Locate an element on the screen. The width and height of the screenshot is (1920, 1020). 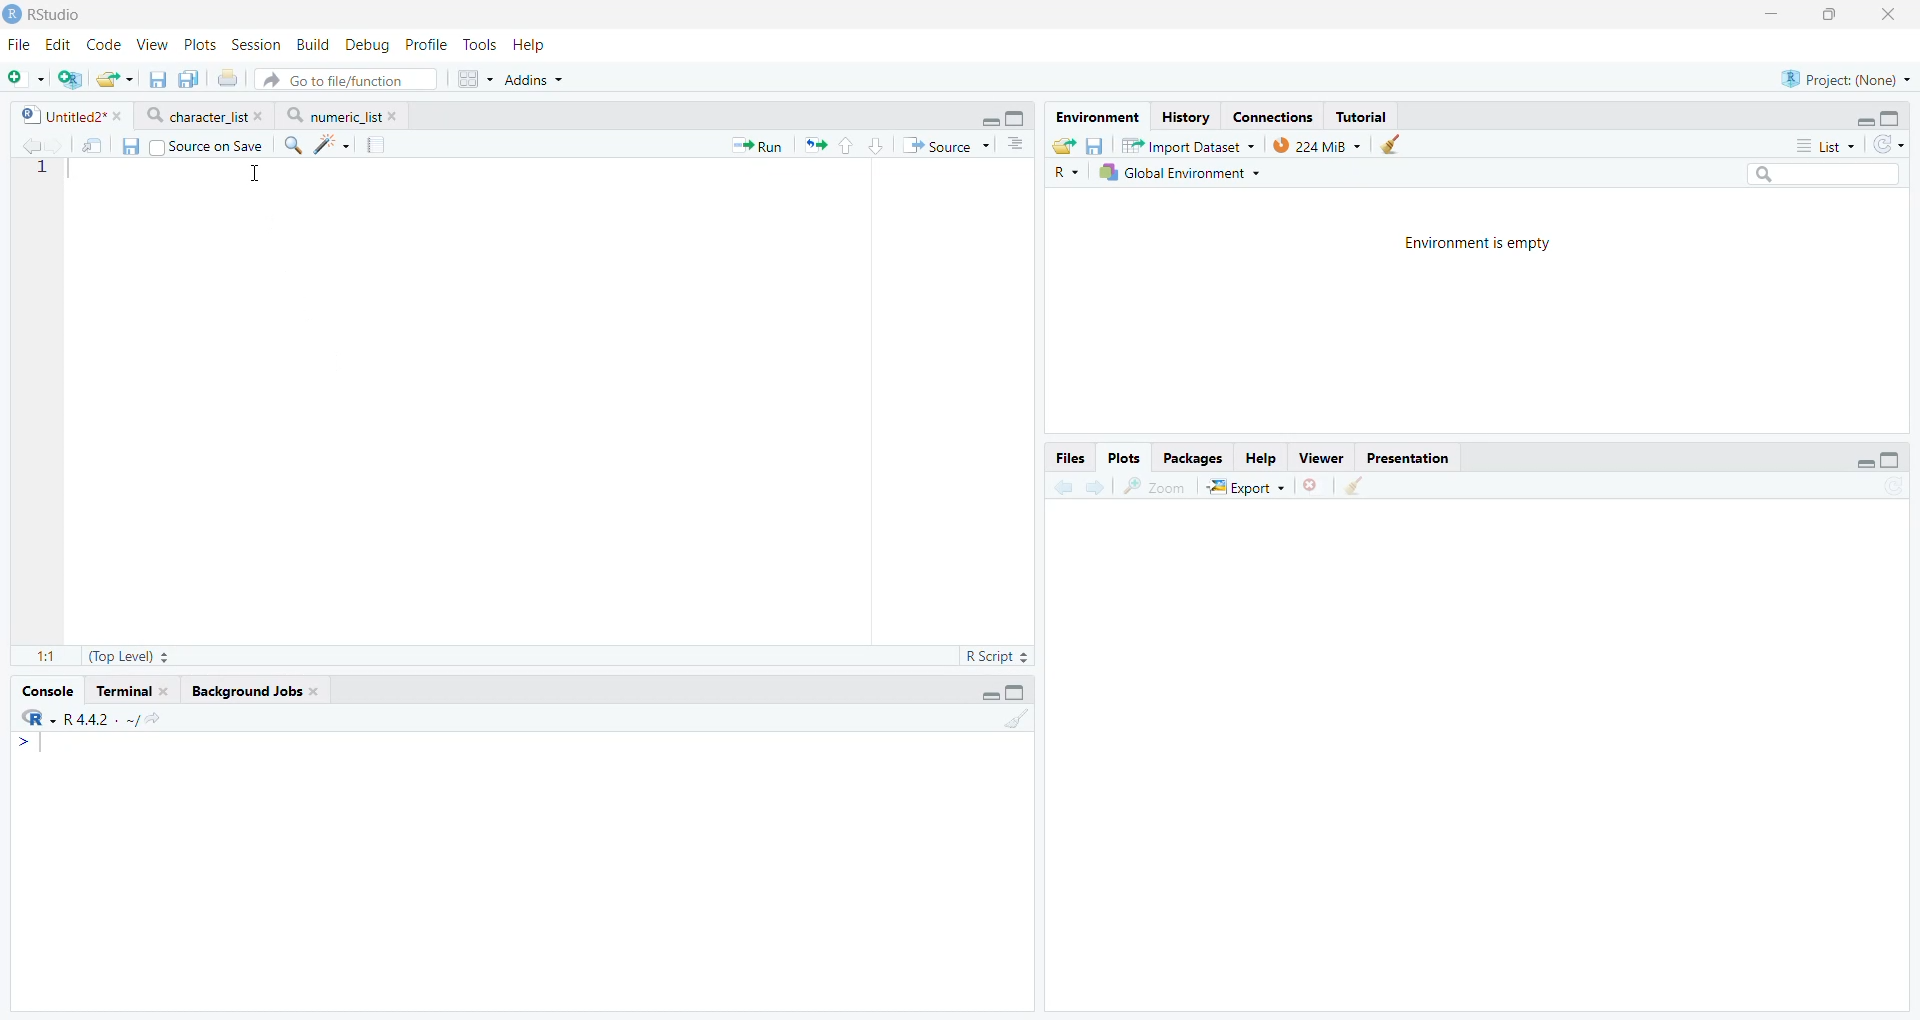
Project: (None) is located at coordinates (1842, 78).